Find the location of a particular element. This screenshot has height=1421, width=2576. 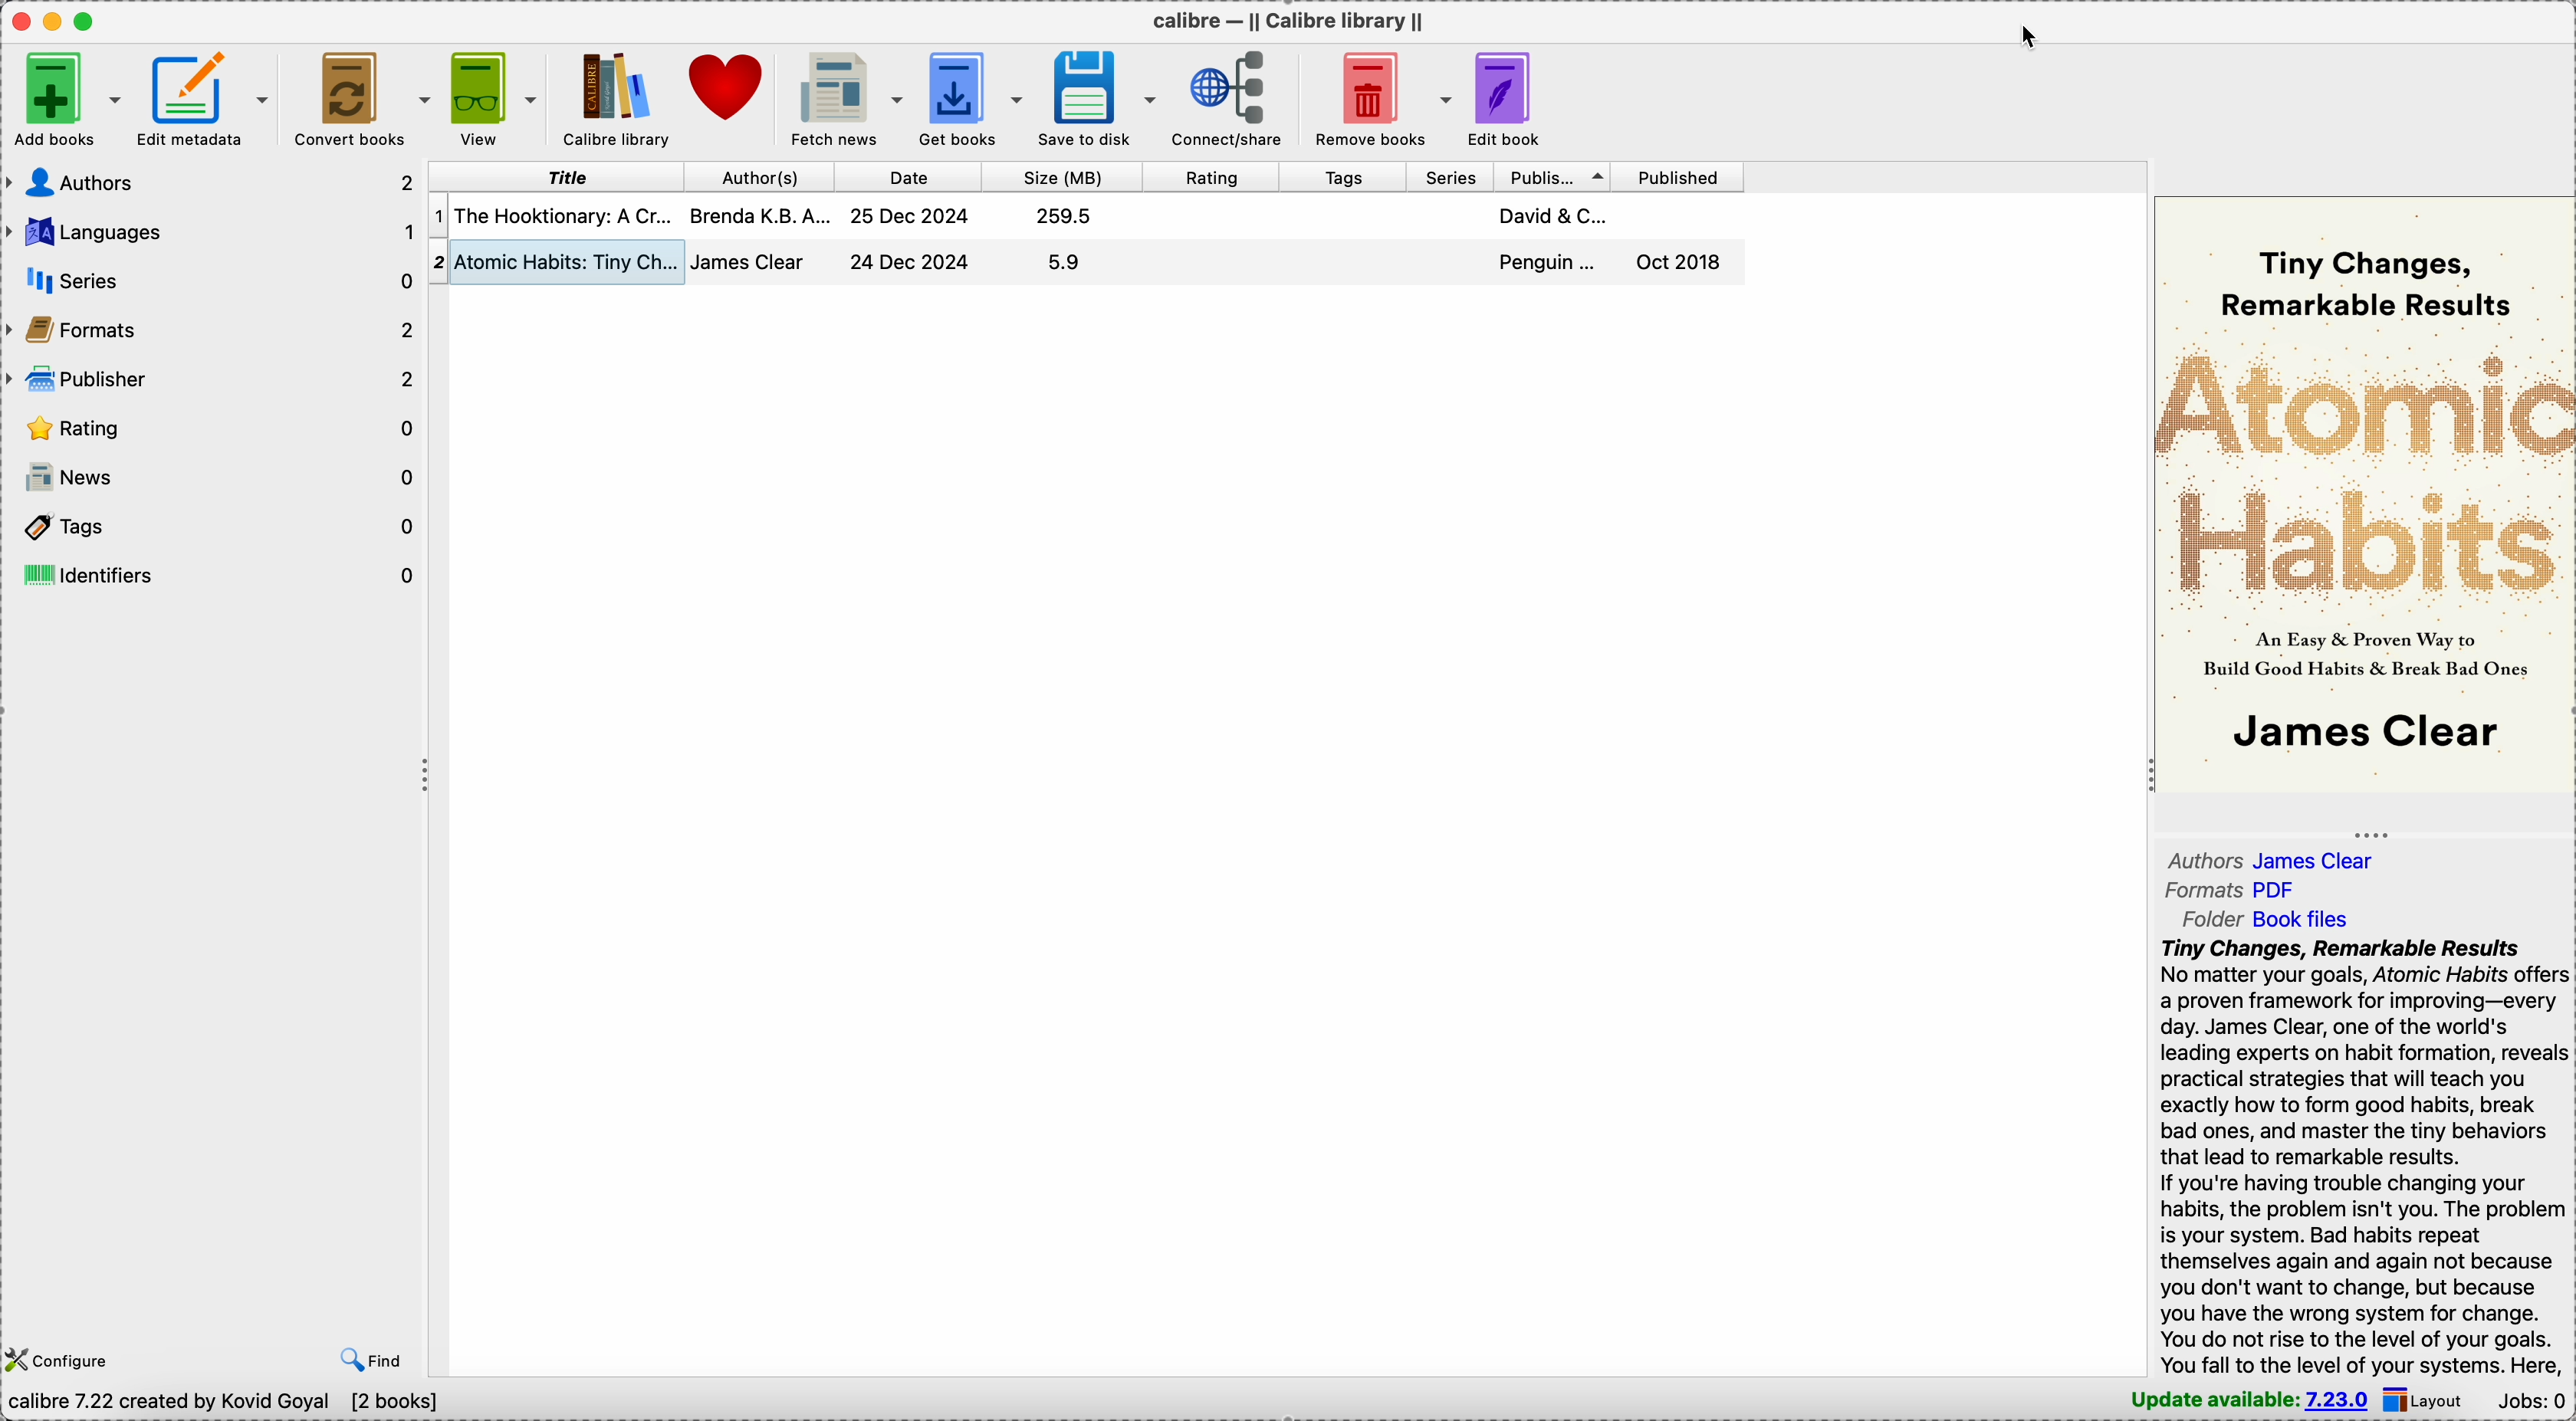

remove books is located at coordinates (1380, 95).